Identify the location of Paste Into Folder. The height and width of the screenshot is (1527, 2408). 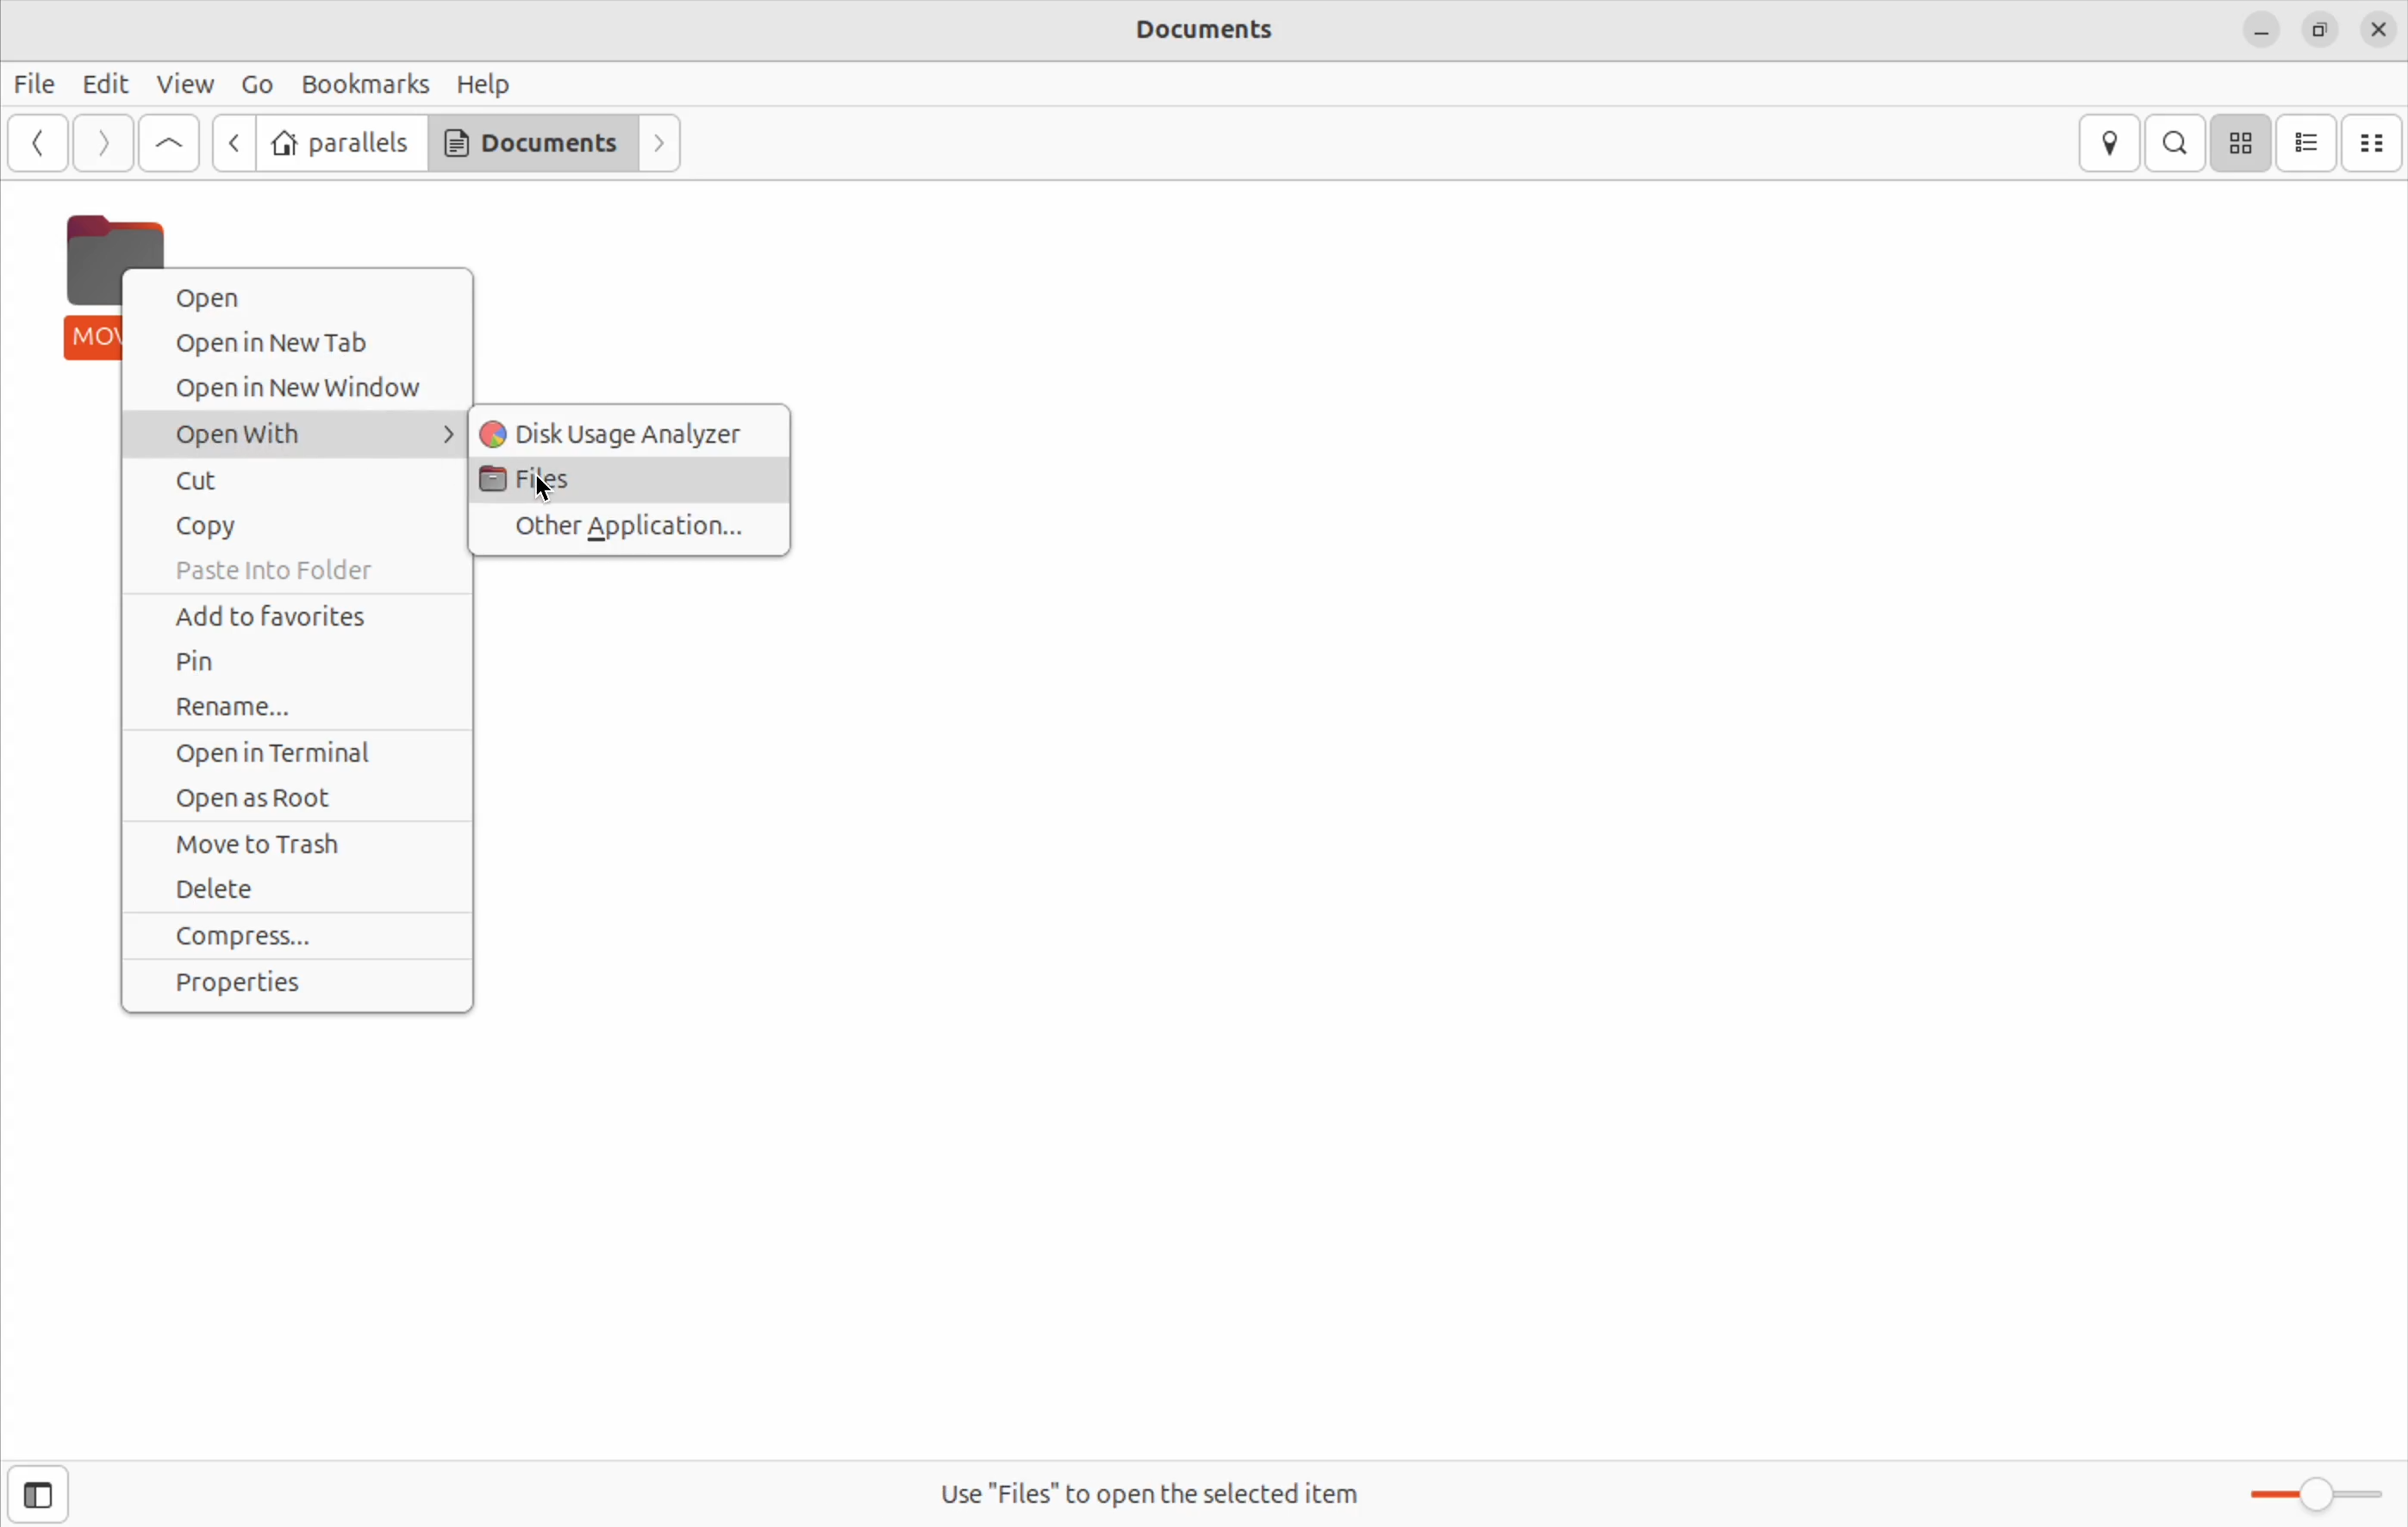
(295, 569).